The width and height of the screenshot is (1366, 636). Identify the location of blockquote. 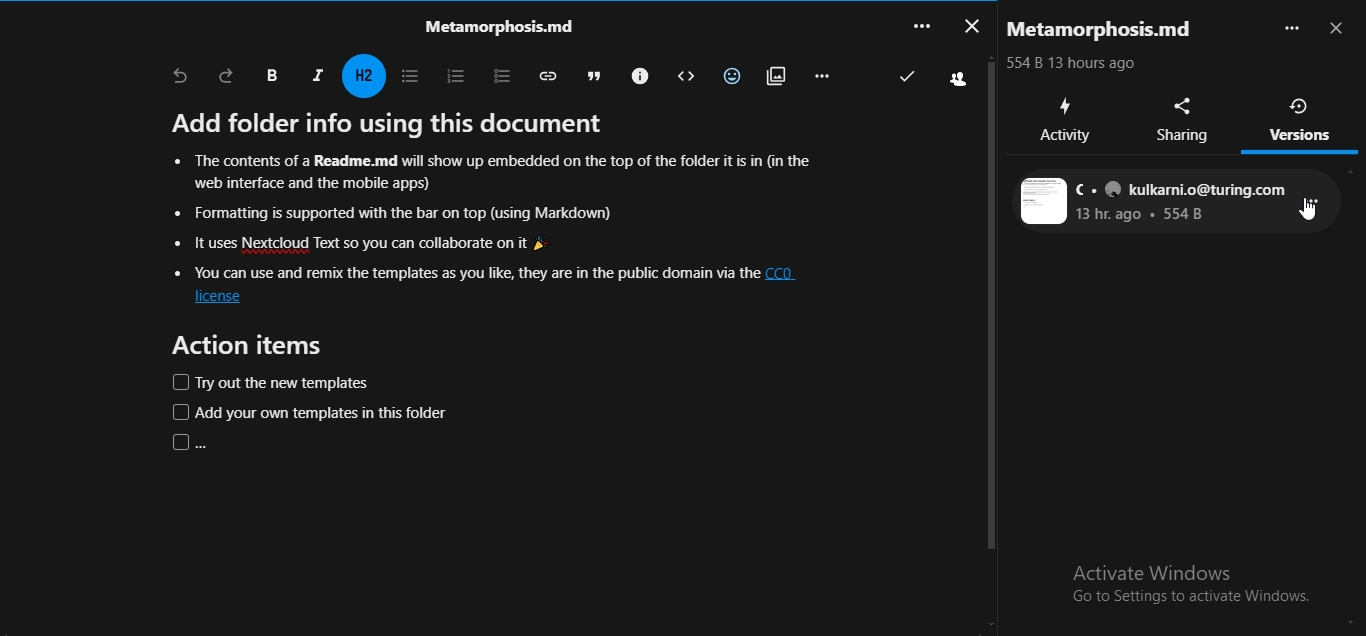
(589, 74).